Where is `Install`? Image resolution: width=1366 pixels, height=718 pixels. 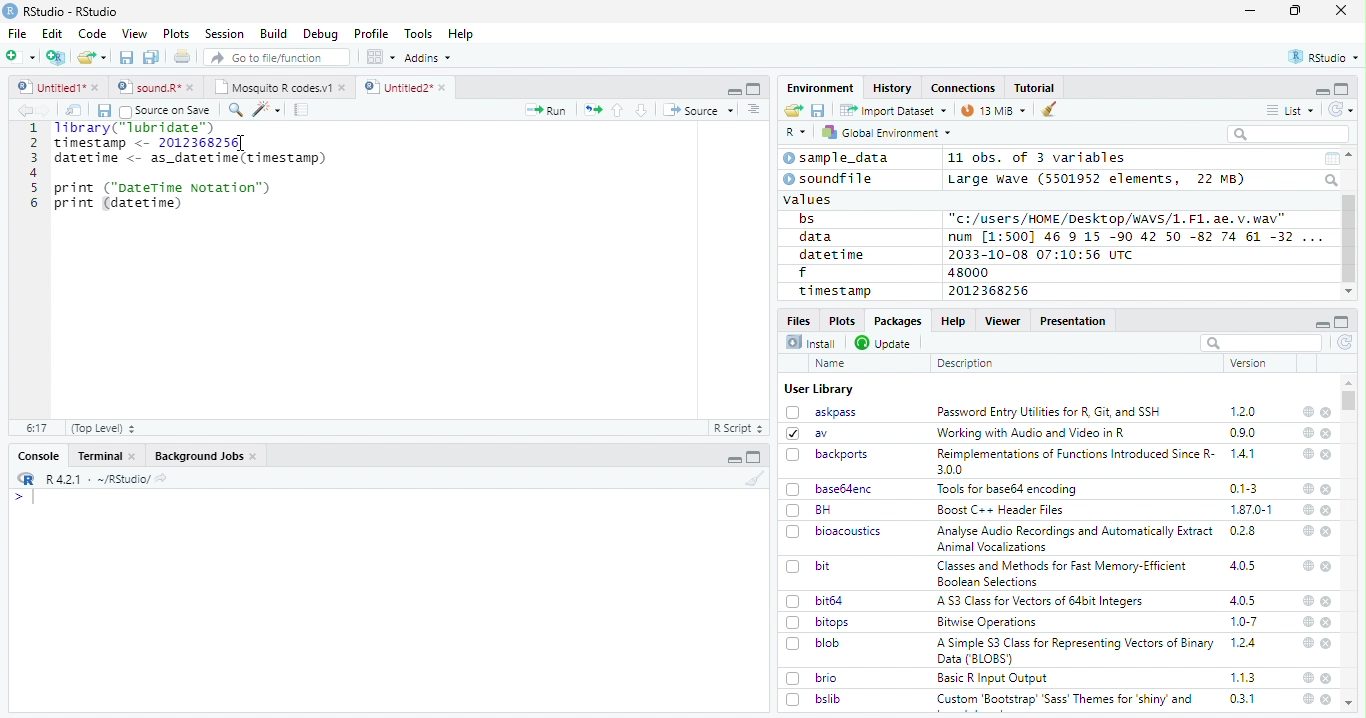 Install is located at coordinates (811, 342).